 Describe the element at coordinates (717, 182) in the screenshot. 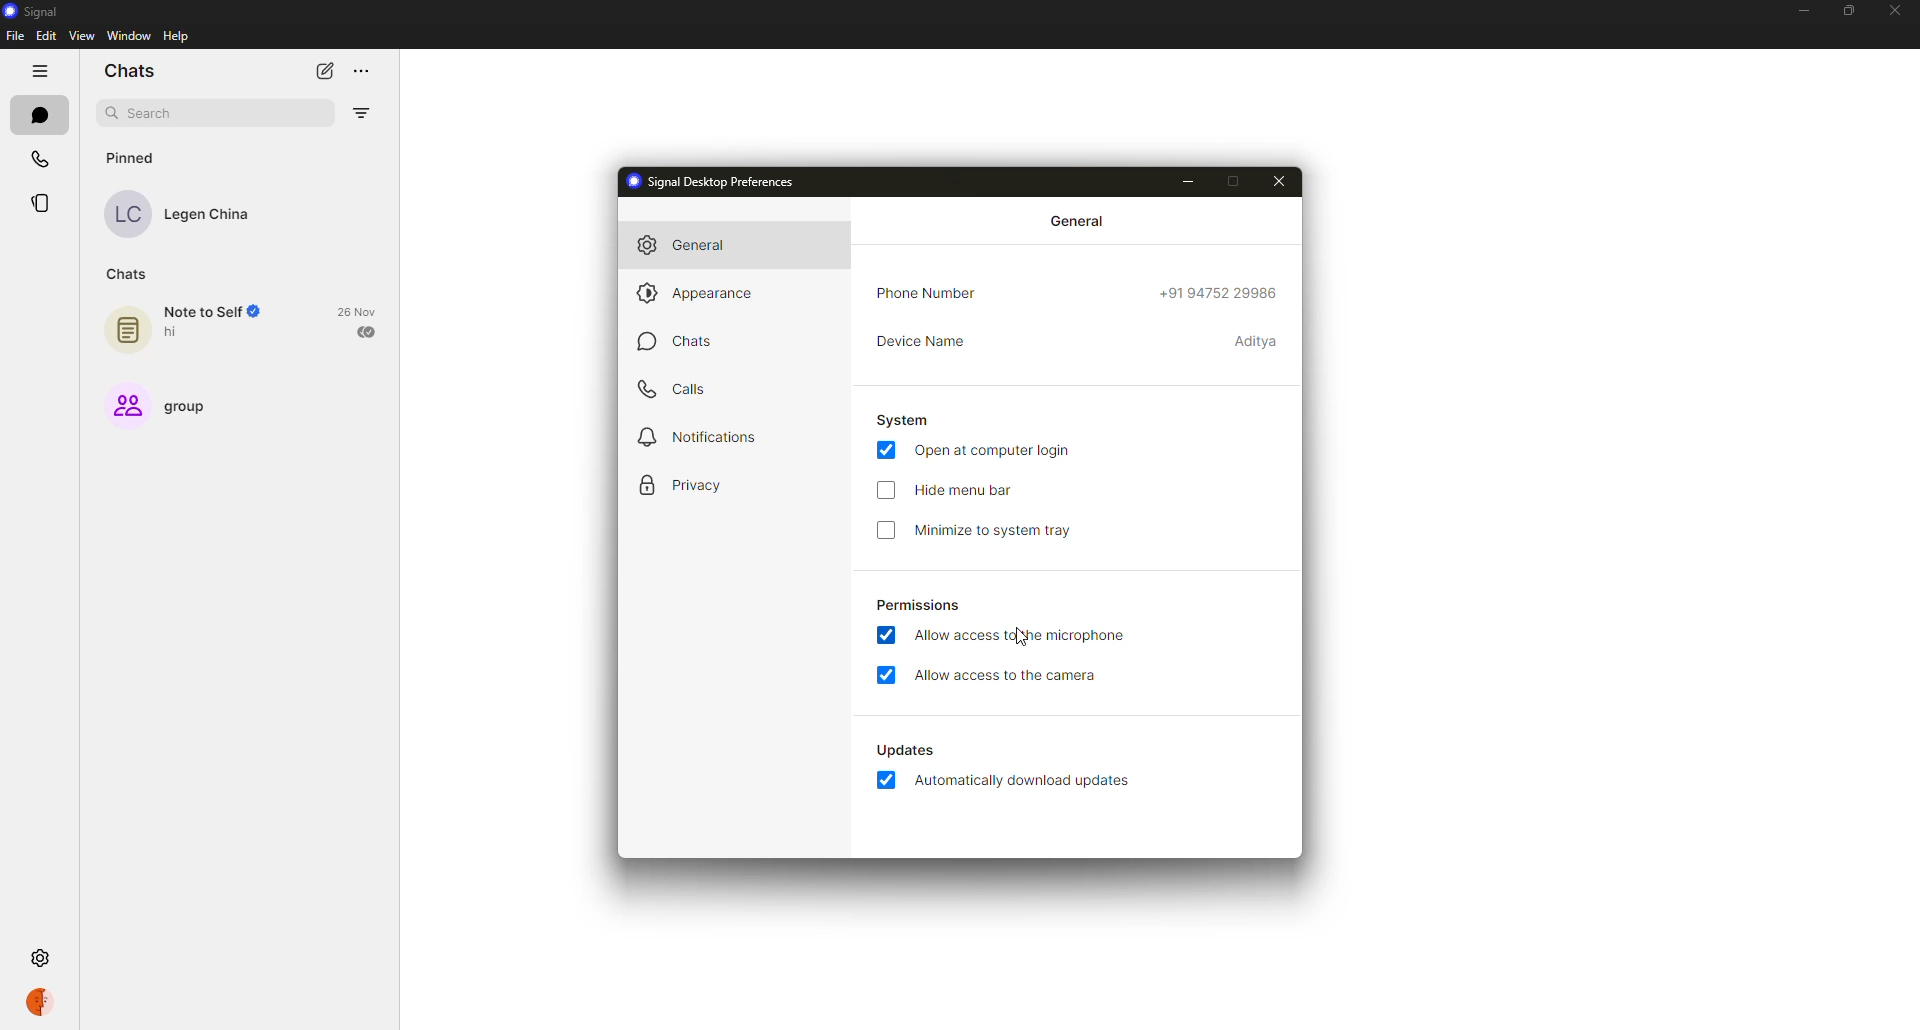

I see `signal desktop preferences` at that location.